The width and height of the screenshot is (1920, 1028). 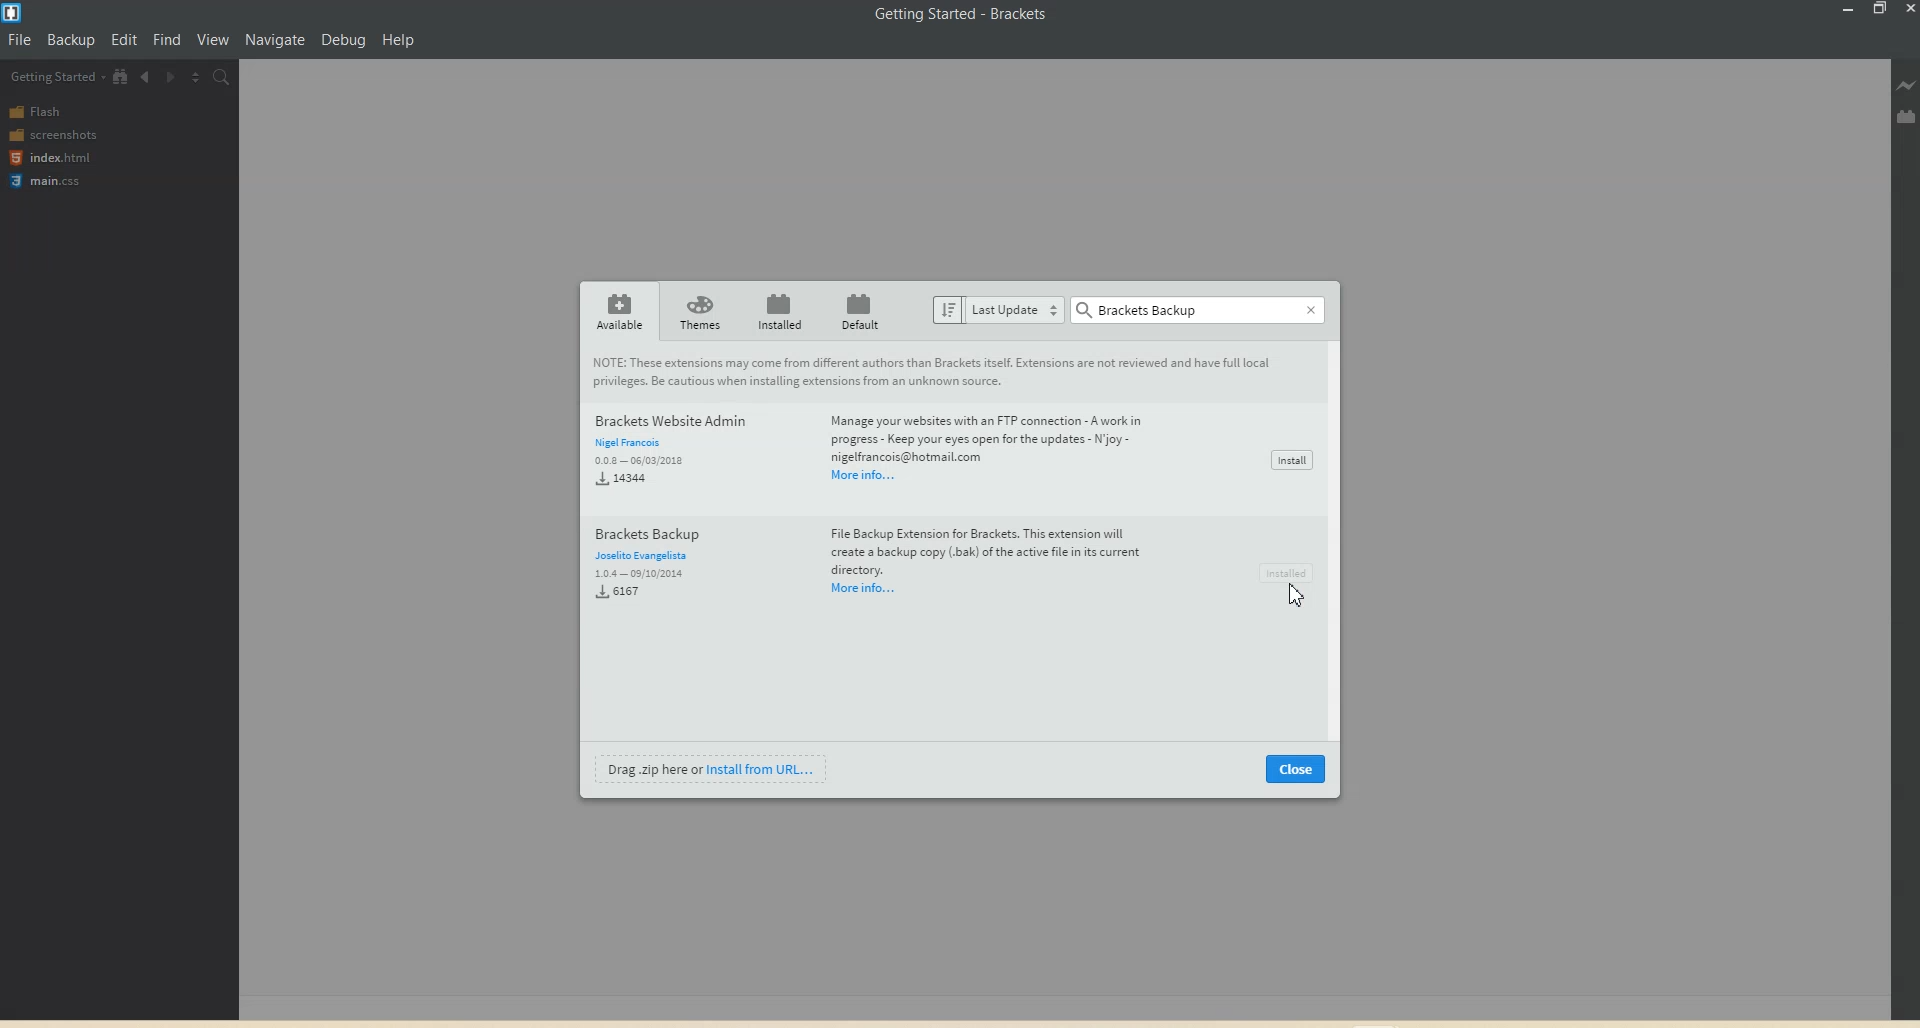 I want to click on Install, so click(x=1293, y=459).